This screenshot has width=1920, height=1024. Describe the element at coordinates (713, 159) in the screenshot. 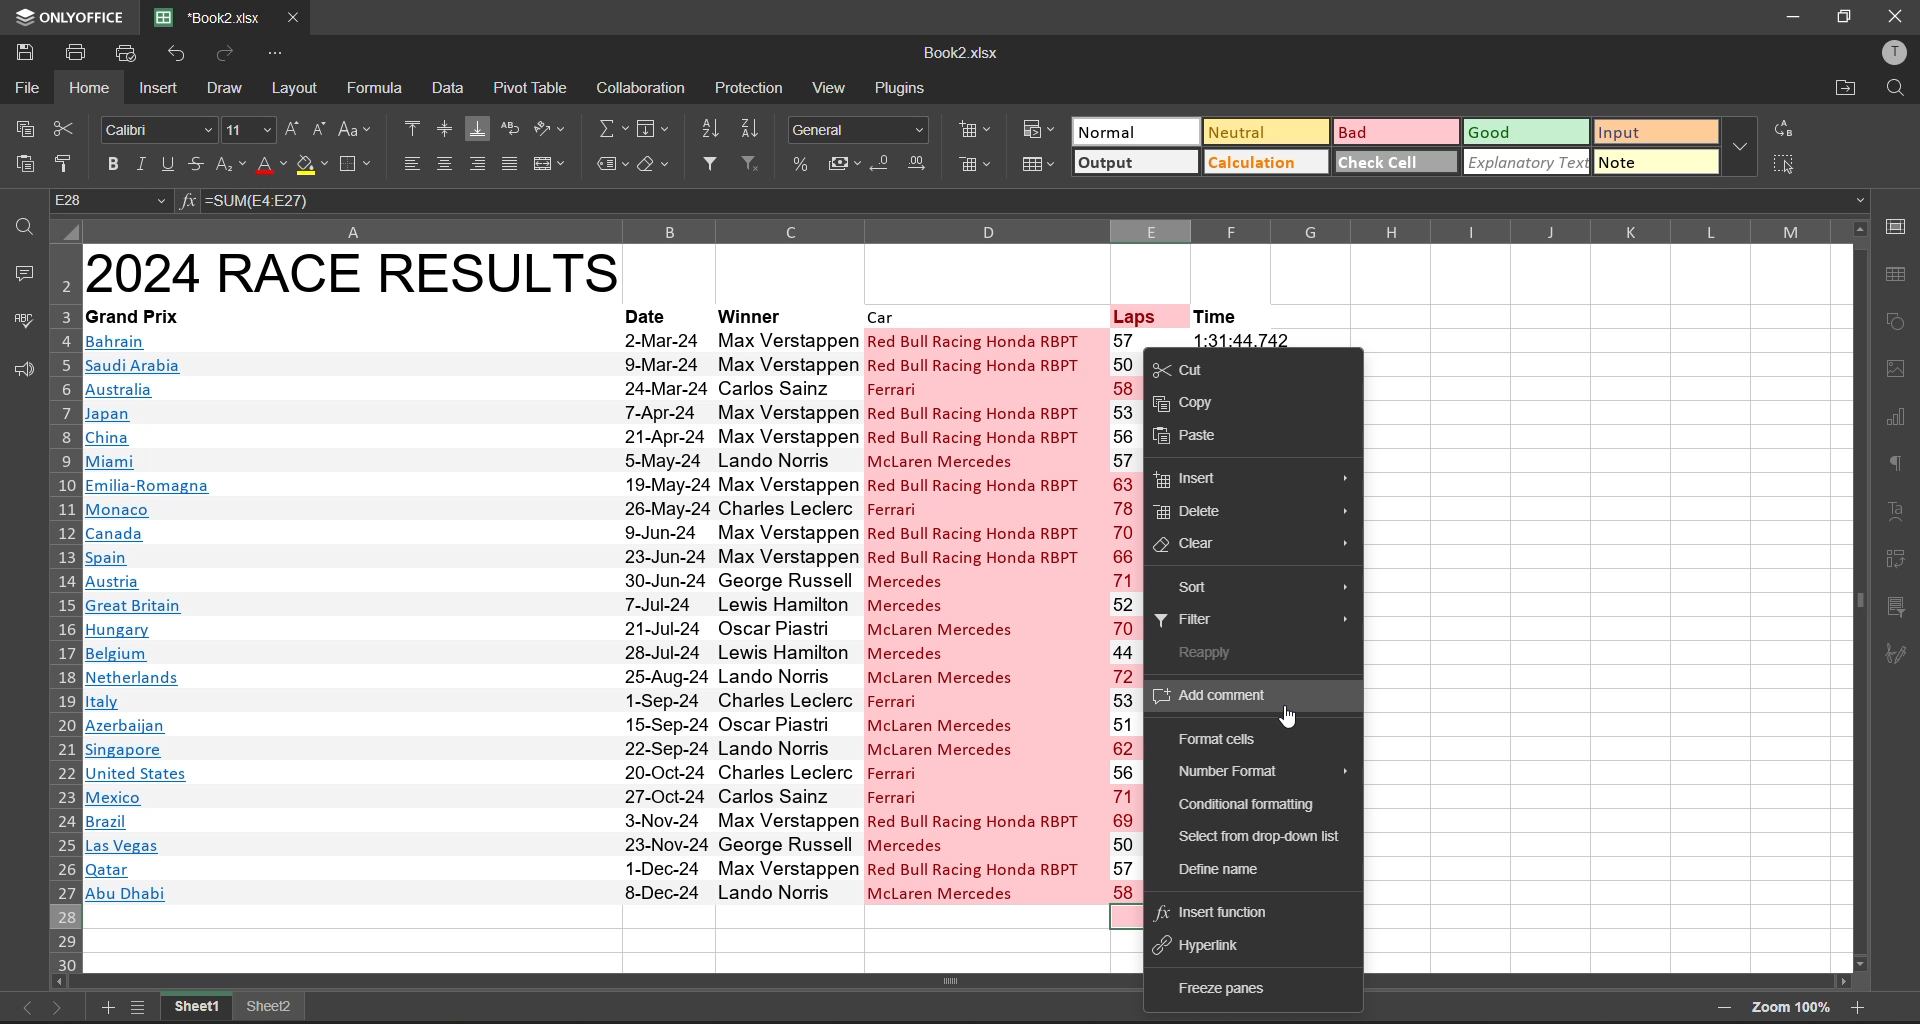

I see `filter` at that location.